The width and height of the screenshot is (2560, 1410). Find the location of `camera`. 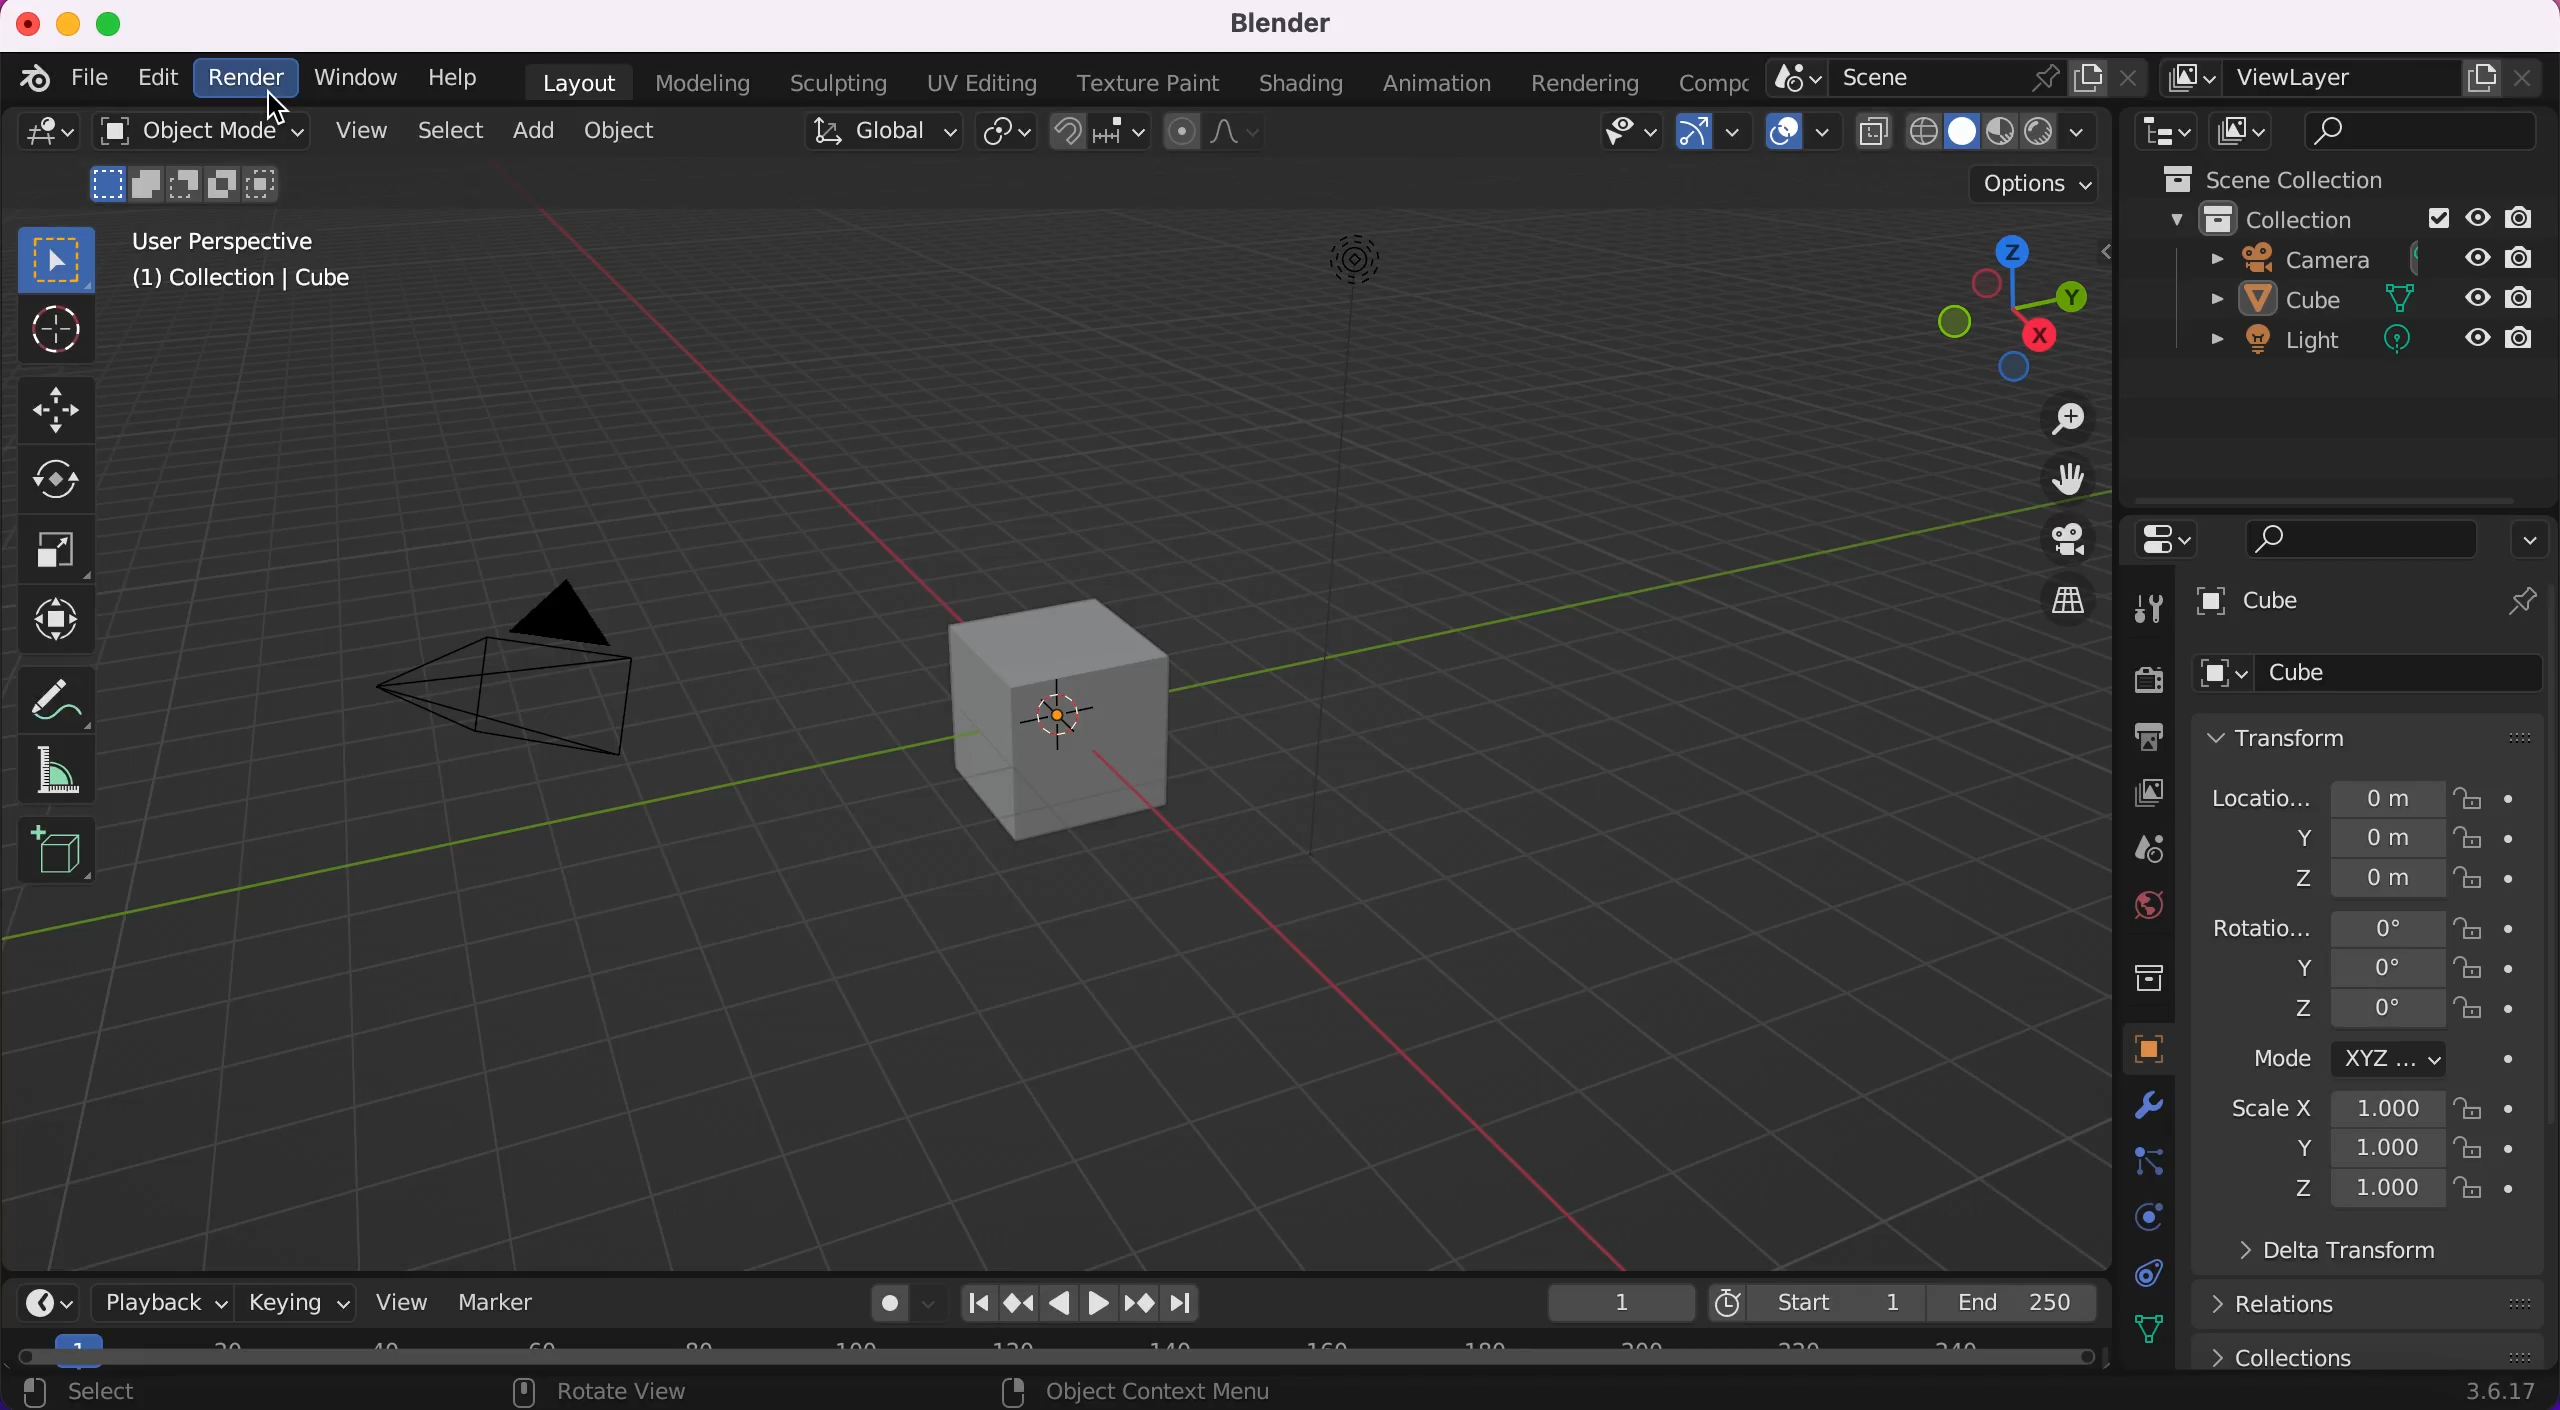

camera is located at coordinates (525, 662).